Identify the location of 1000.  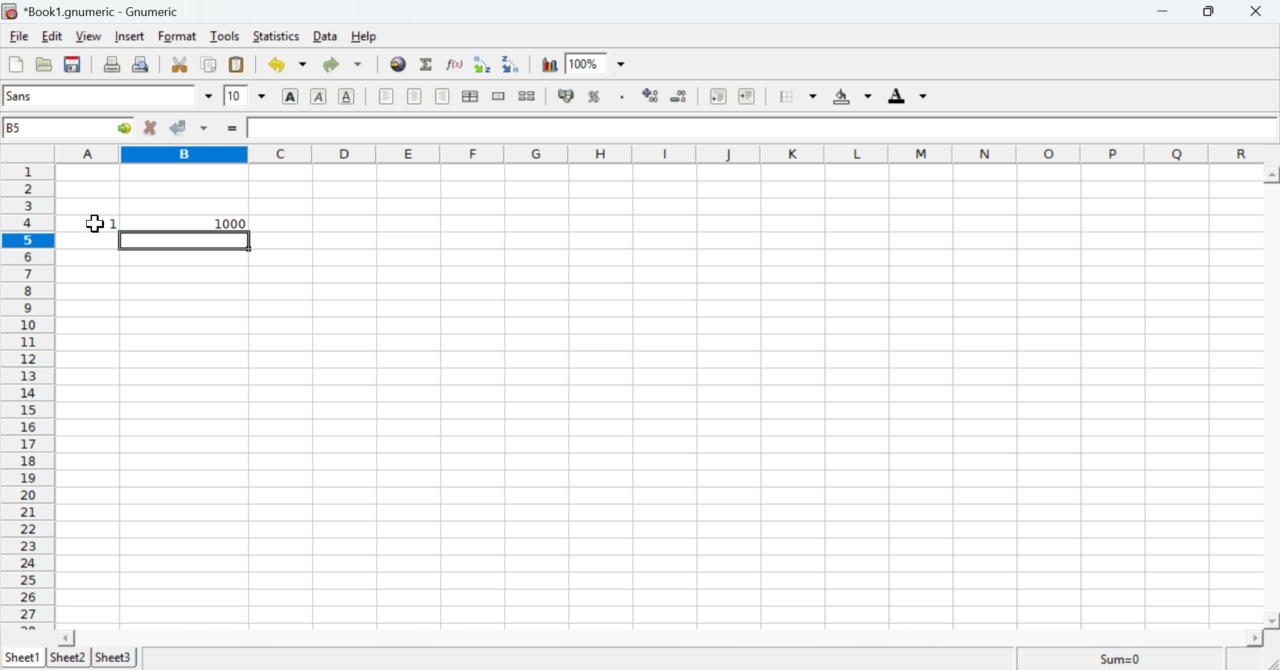
(187, 223).